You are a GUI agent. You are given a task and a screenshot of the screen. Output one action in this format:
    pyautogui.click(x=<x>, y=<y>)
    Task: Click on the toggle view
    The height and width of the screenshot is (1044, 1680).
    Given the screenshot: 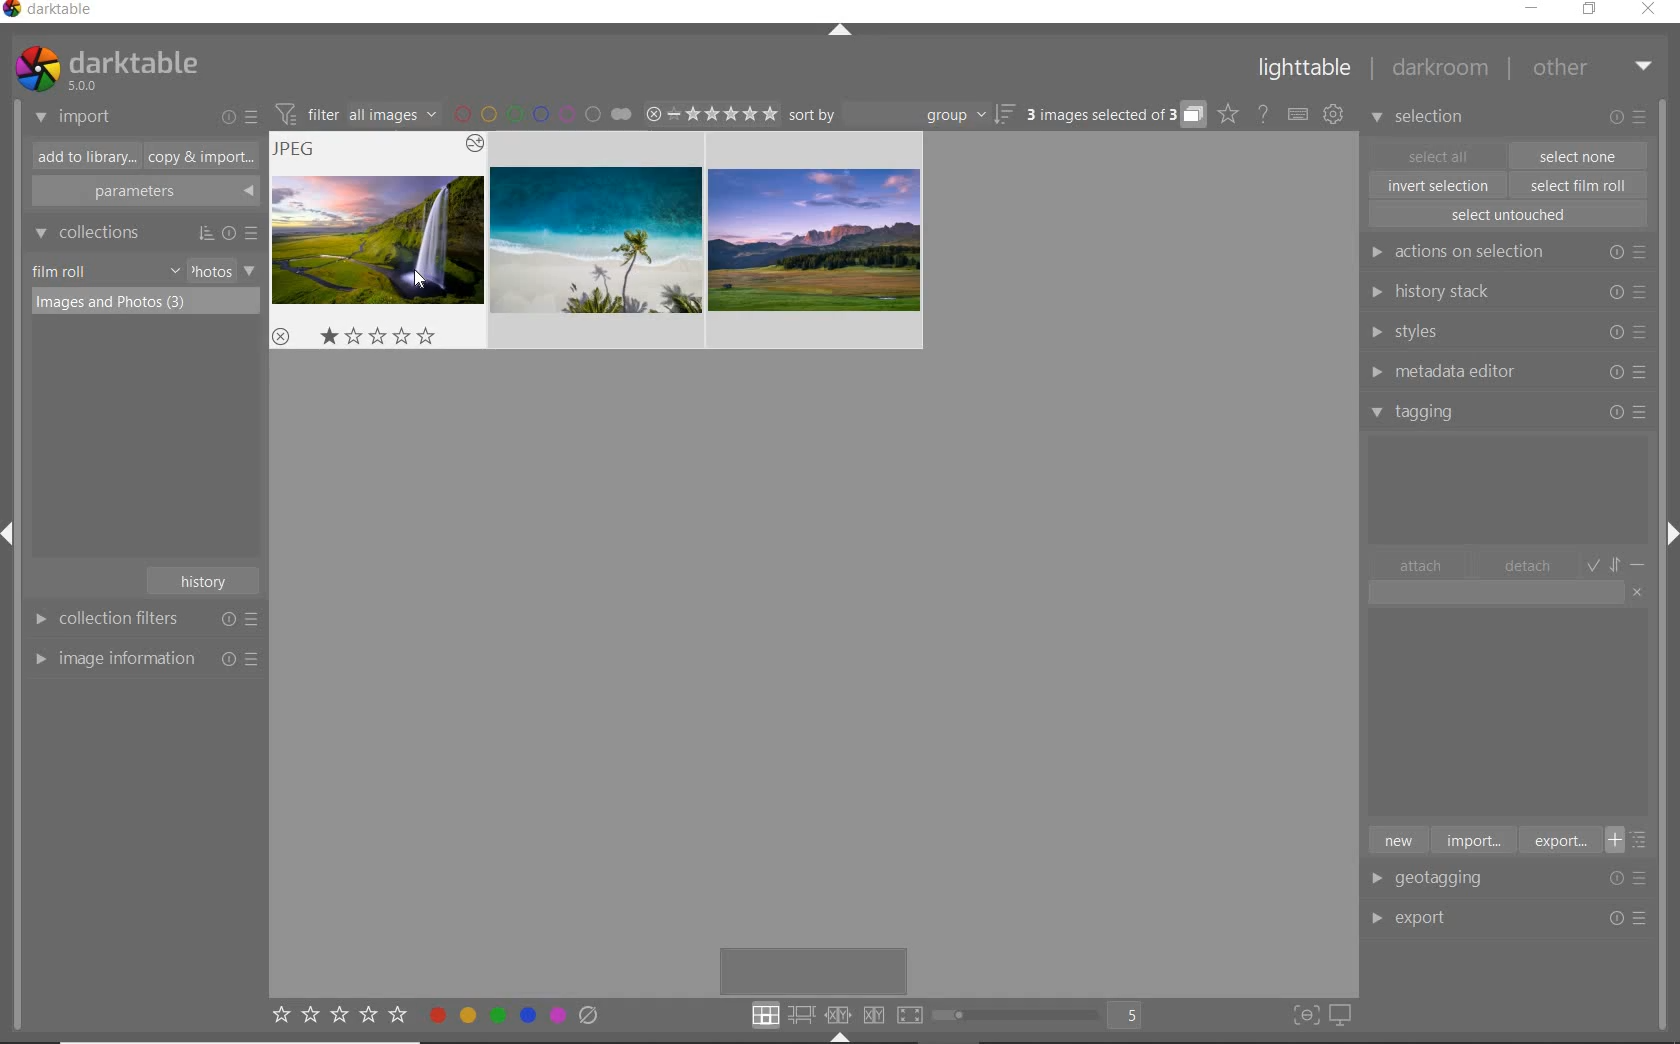 What is the action you would take?
    pyautogui.click(x=1044, y=1017)
    